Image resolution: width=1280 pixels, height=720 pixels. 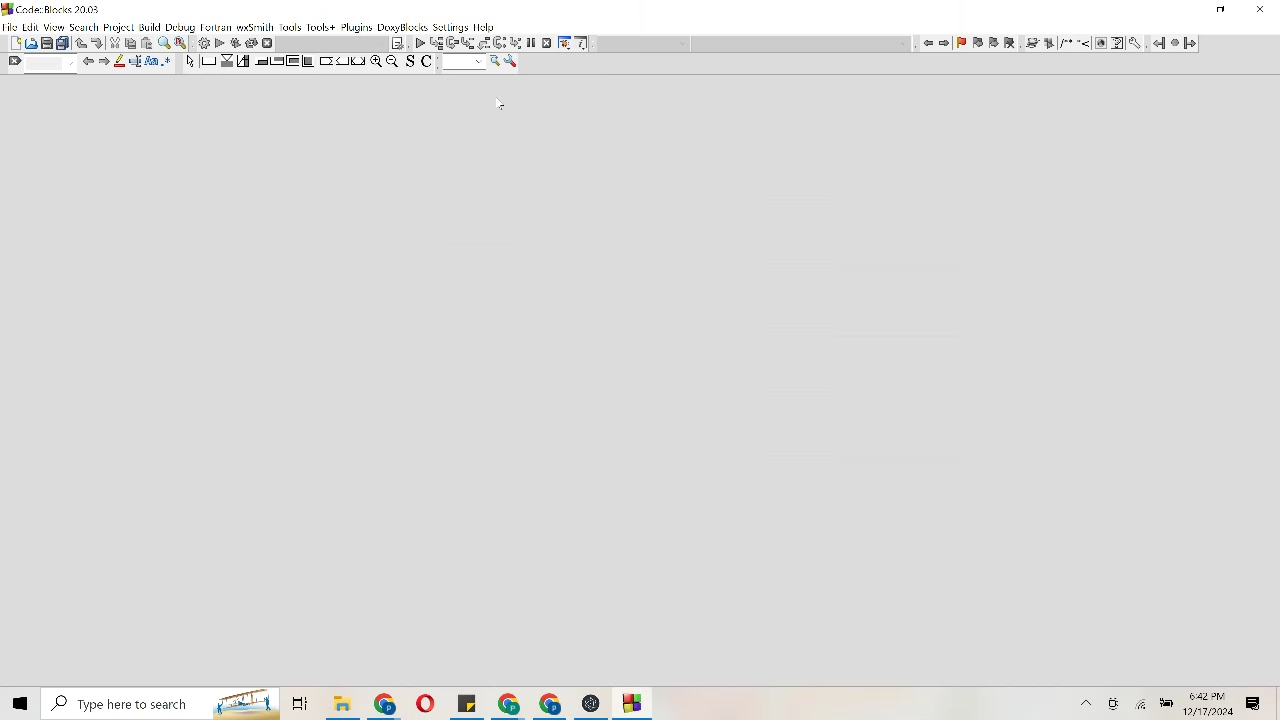 I want to click on Doxyblocks, so click(x=403, y=28).